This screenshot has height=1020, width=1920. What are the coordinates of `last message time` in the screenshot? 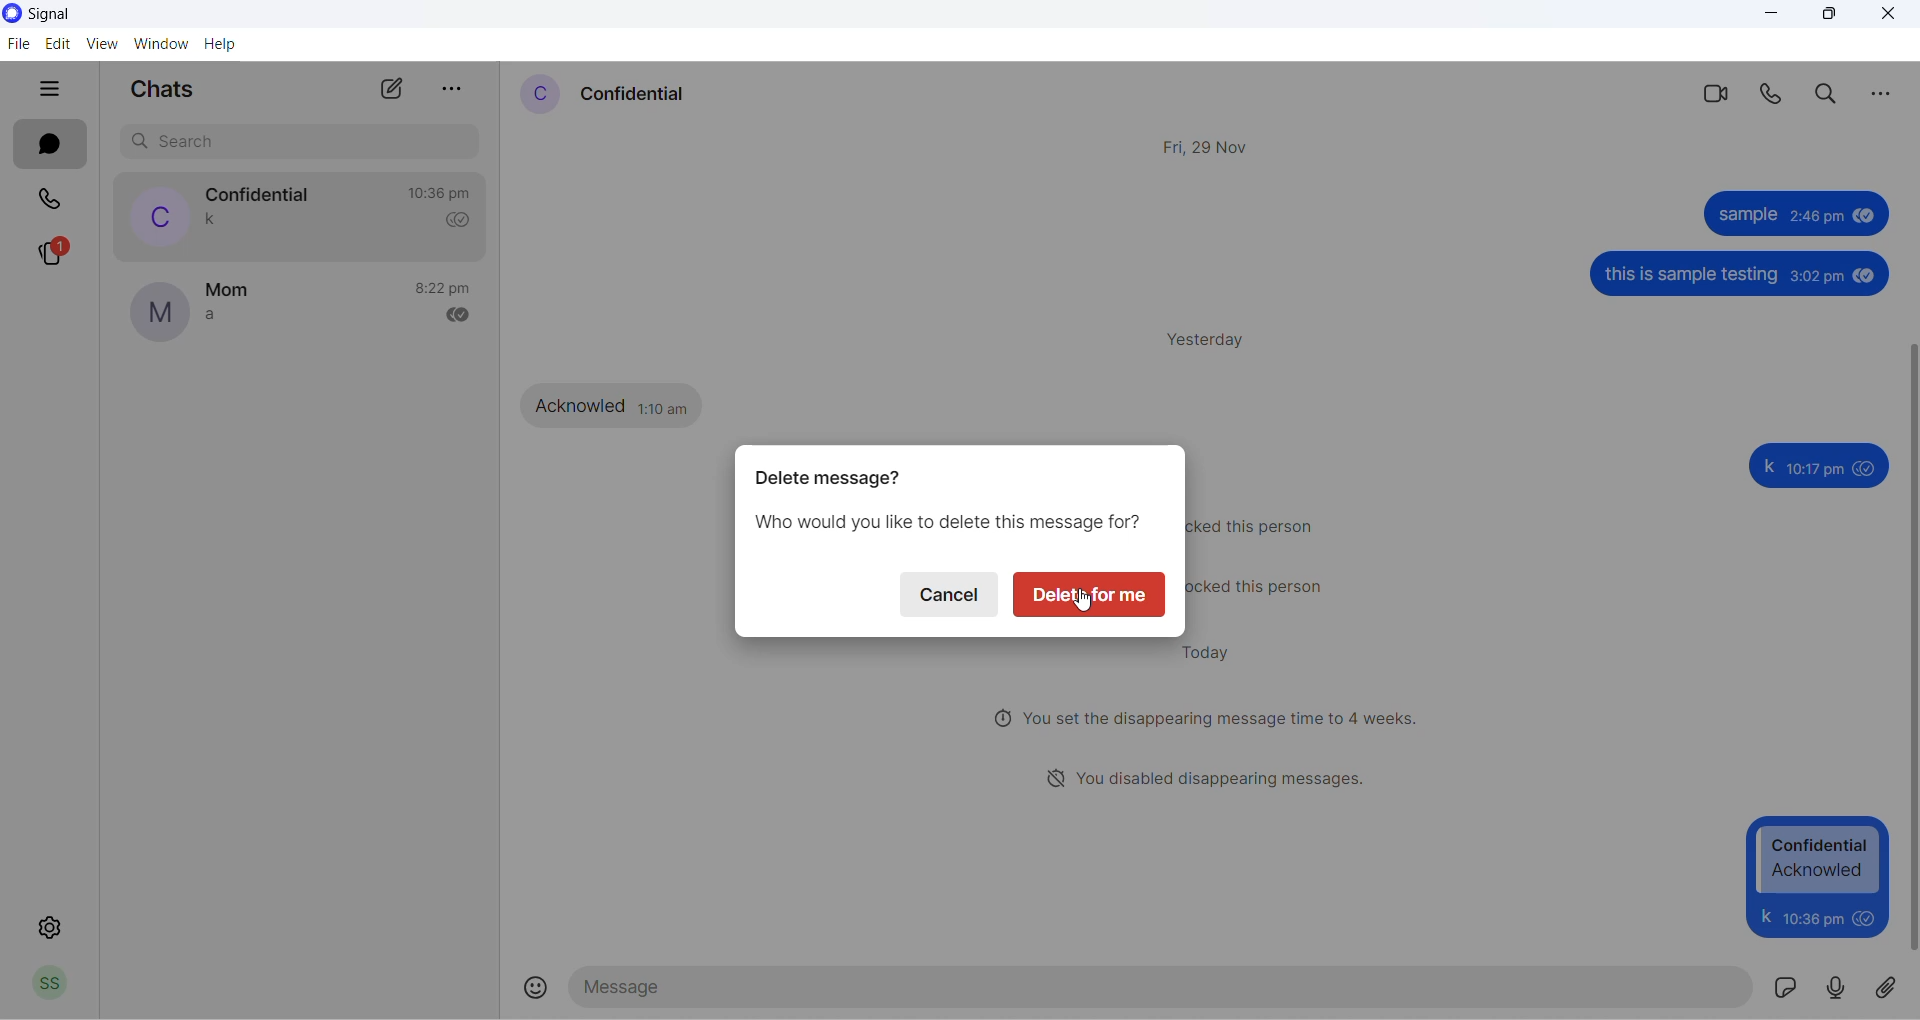 It's located at (447, 286).